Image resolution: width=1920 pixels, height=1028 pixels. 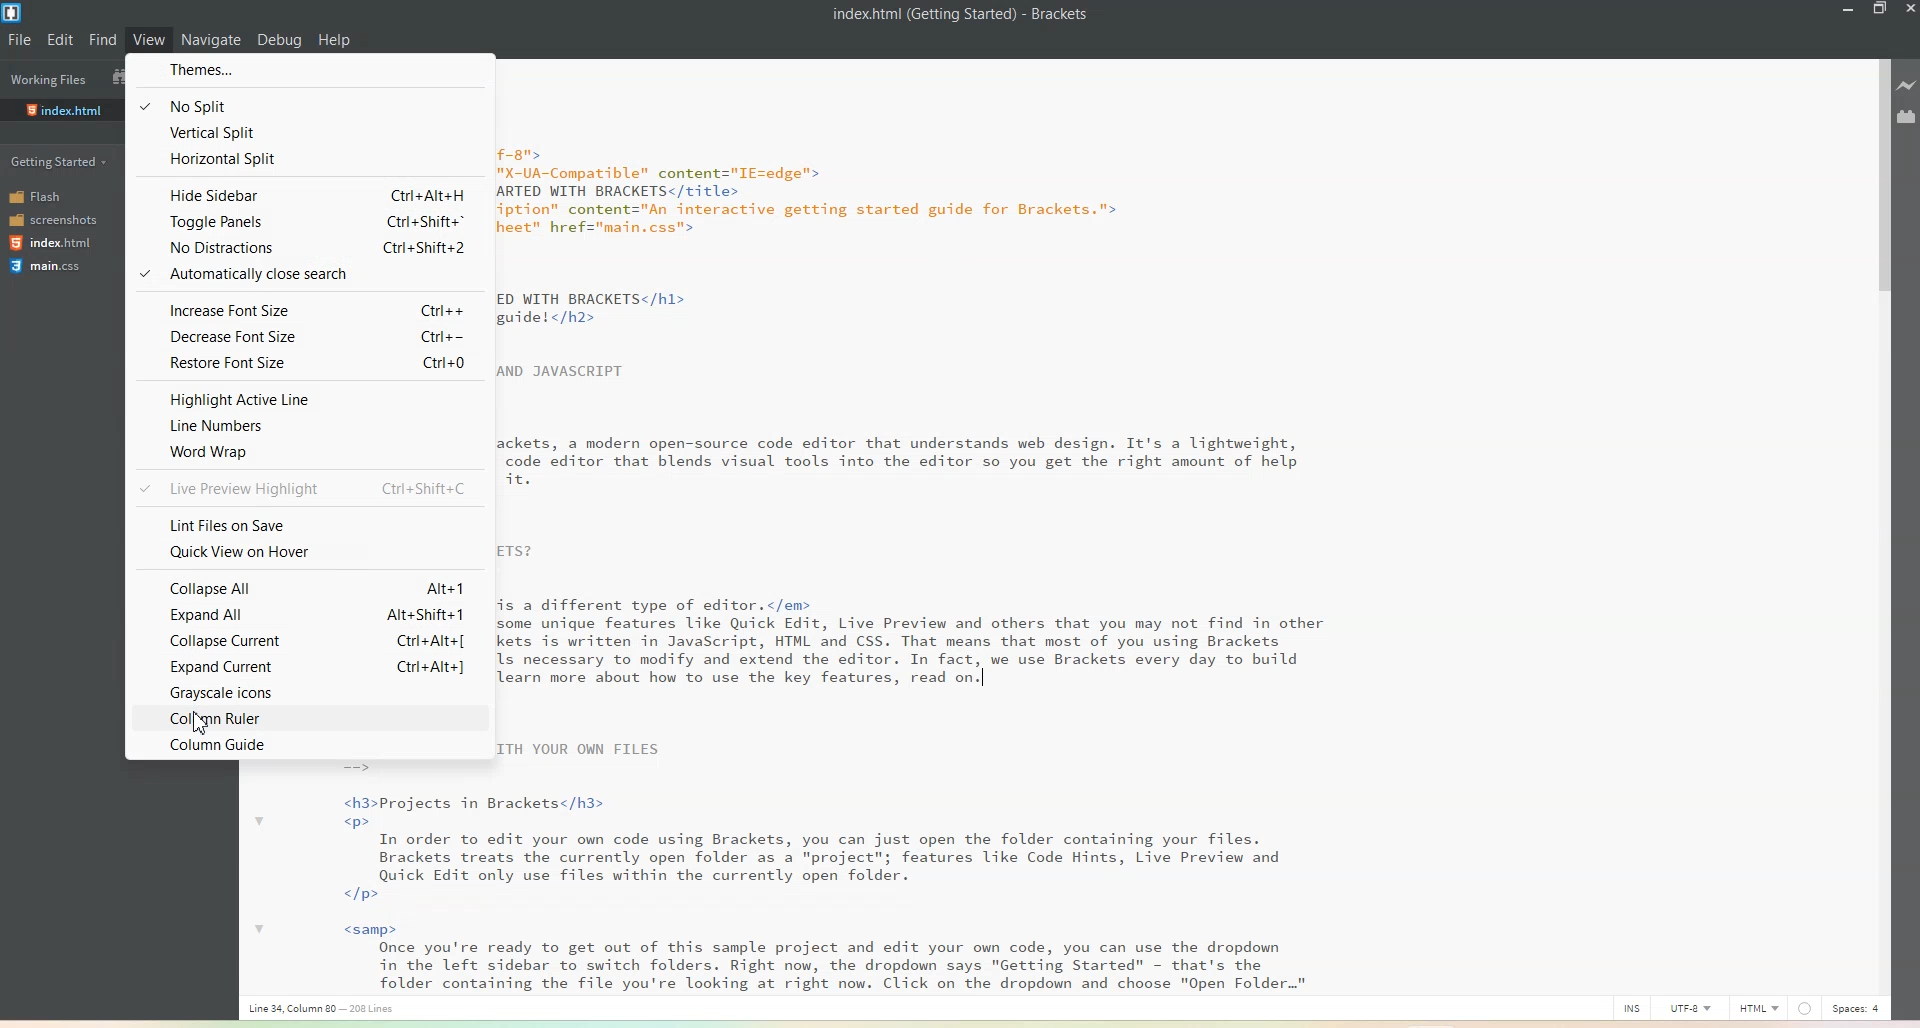 What do you see at coordinates (52, 80) in the screenshot?
I see `Working Files` at bounding box center [52, 80].